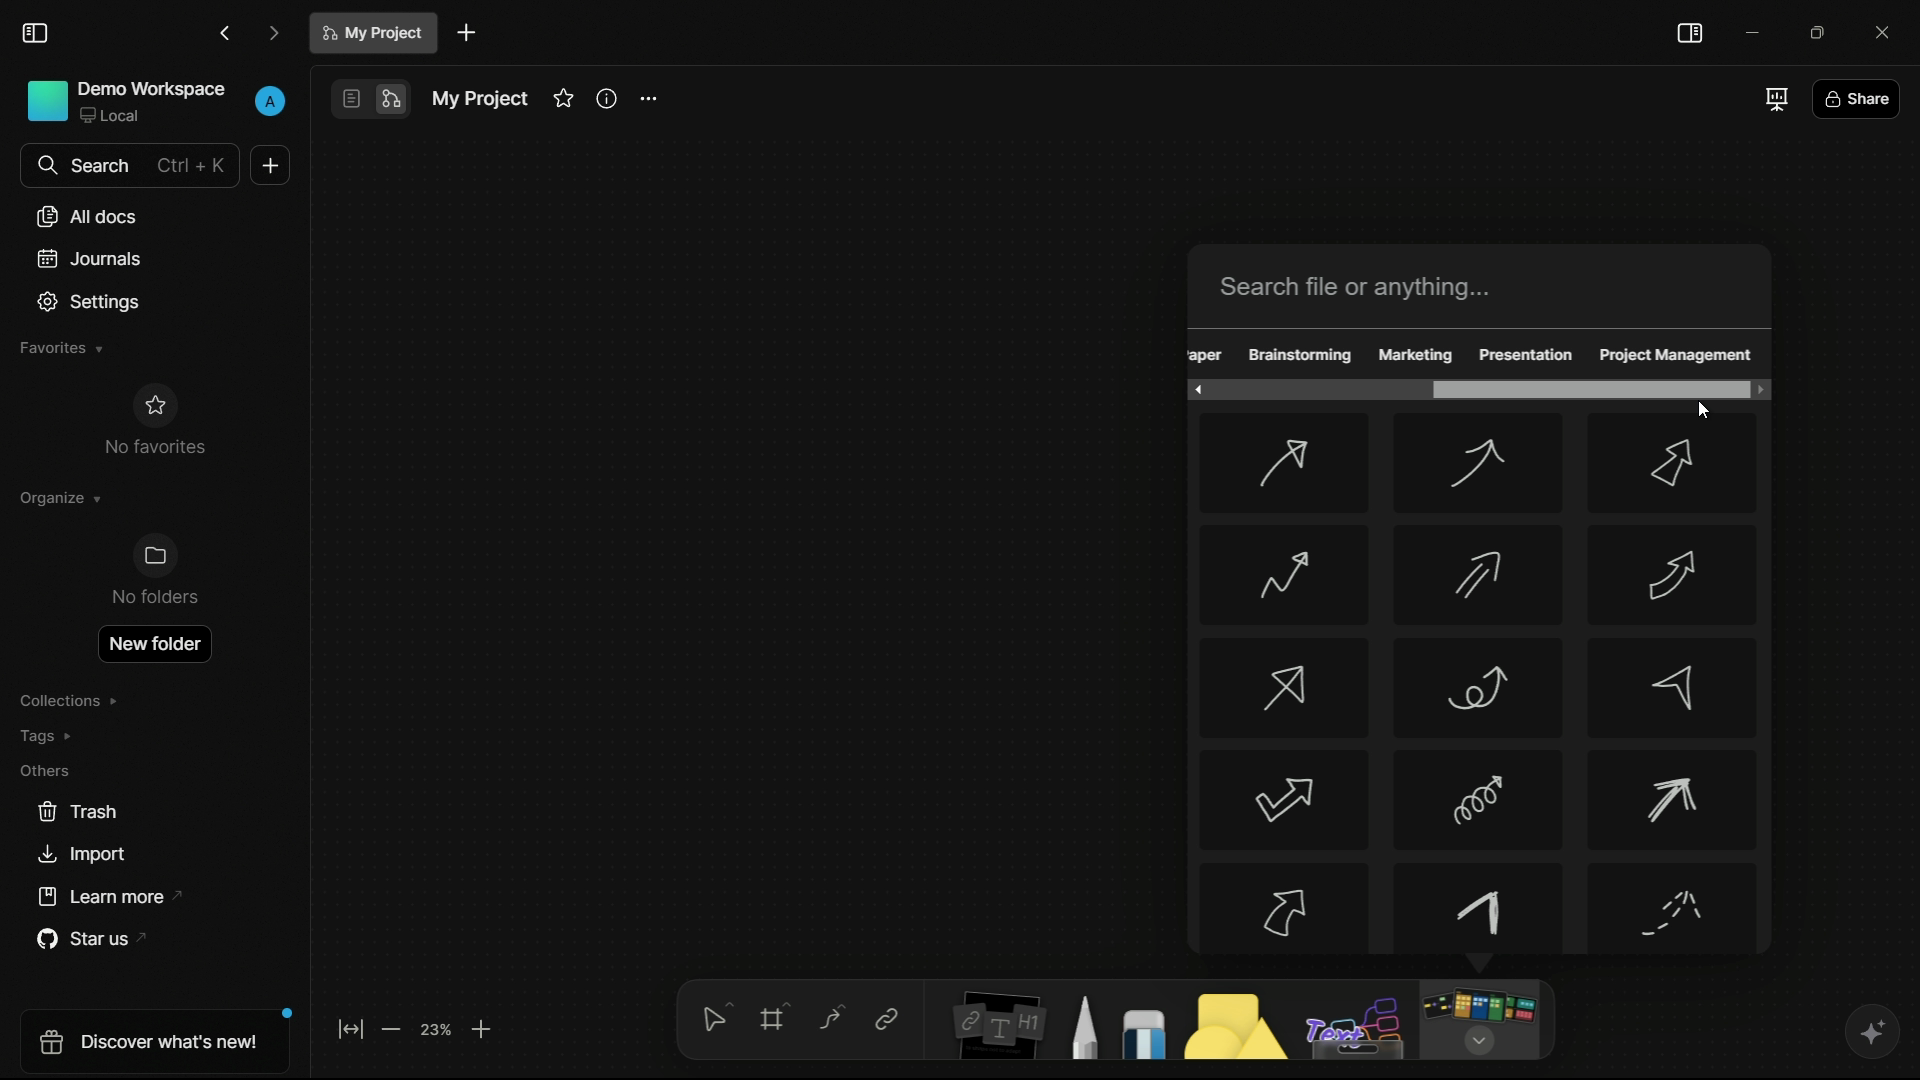 This screenshot has height=1080, width=1920. I want to click on brainstorming, so click(1299, 355).